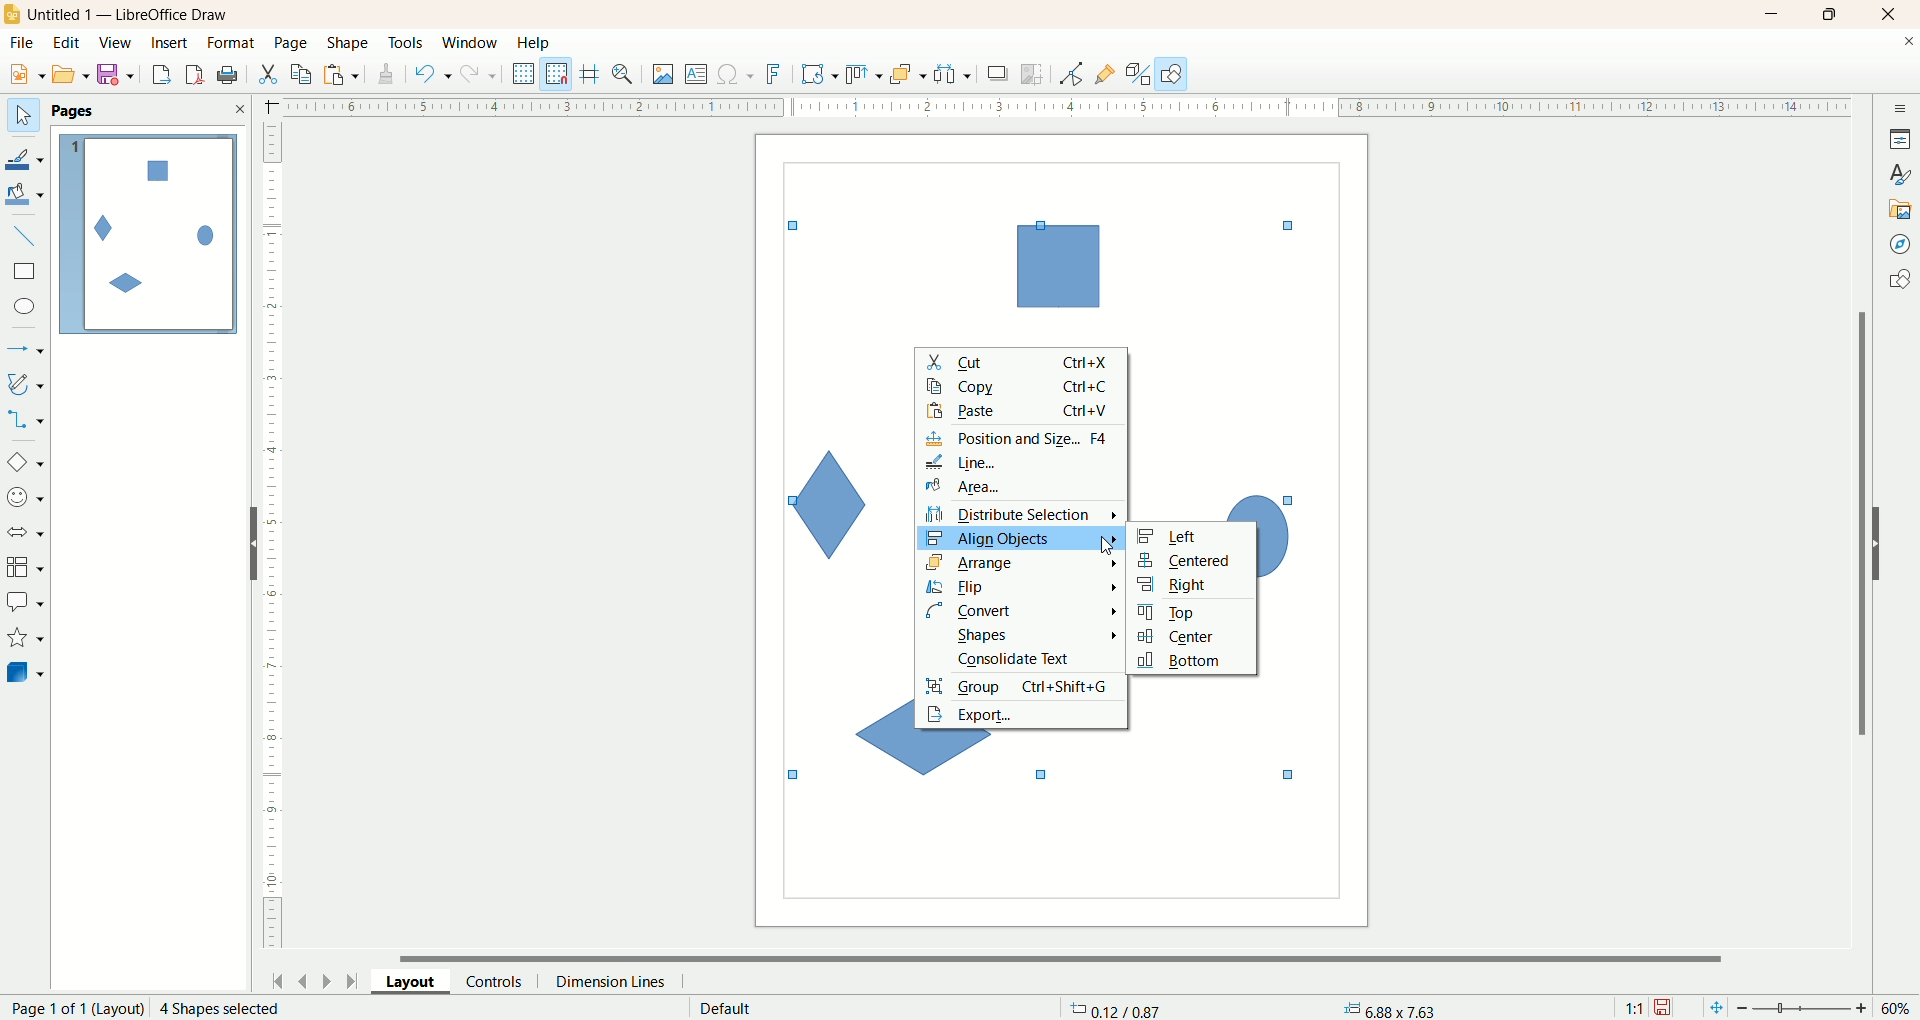 Image resolution: width=1920 pixels, height=1020 pixels. What do you see at coordinates (1634, 1008) in the screenshot?
I see `scale factor` at bounding box center [1634, 1008].